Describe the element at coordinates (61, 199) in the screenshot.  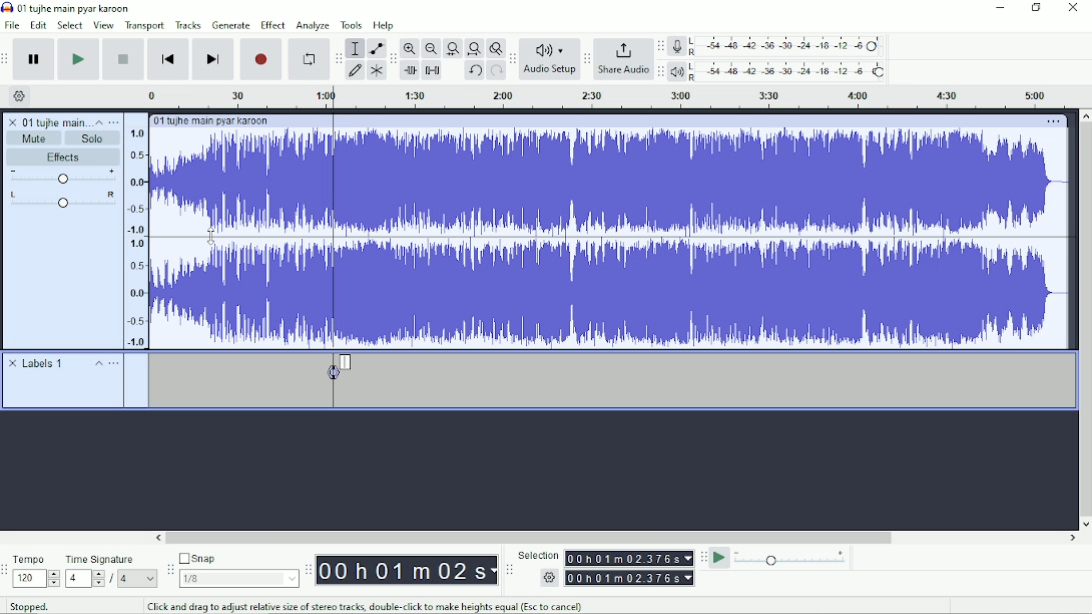
I see `Pan` at that location.